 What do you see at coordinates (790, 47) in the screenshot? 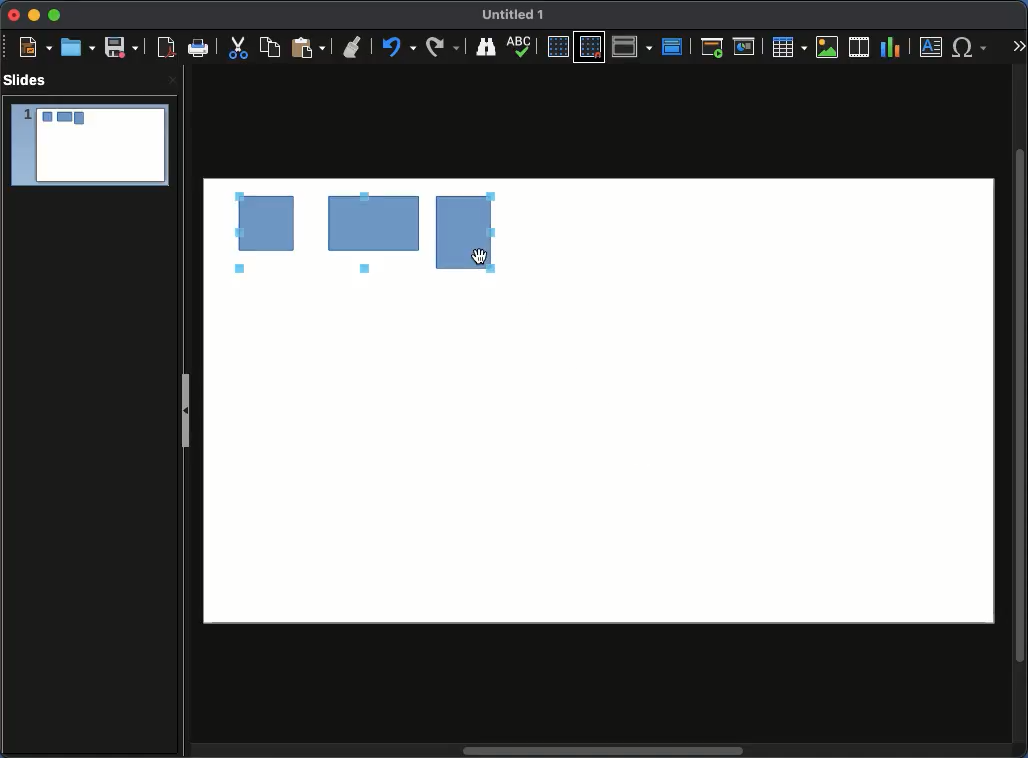
I see `Table` at bounding box center [790, 47].